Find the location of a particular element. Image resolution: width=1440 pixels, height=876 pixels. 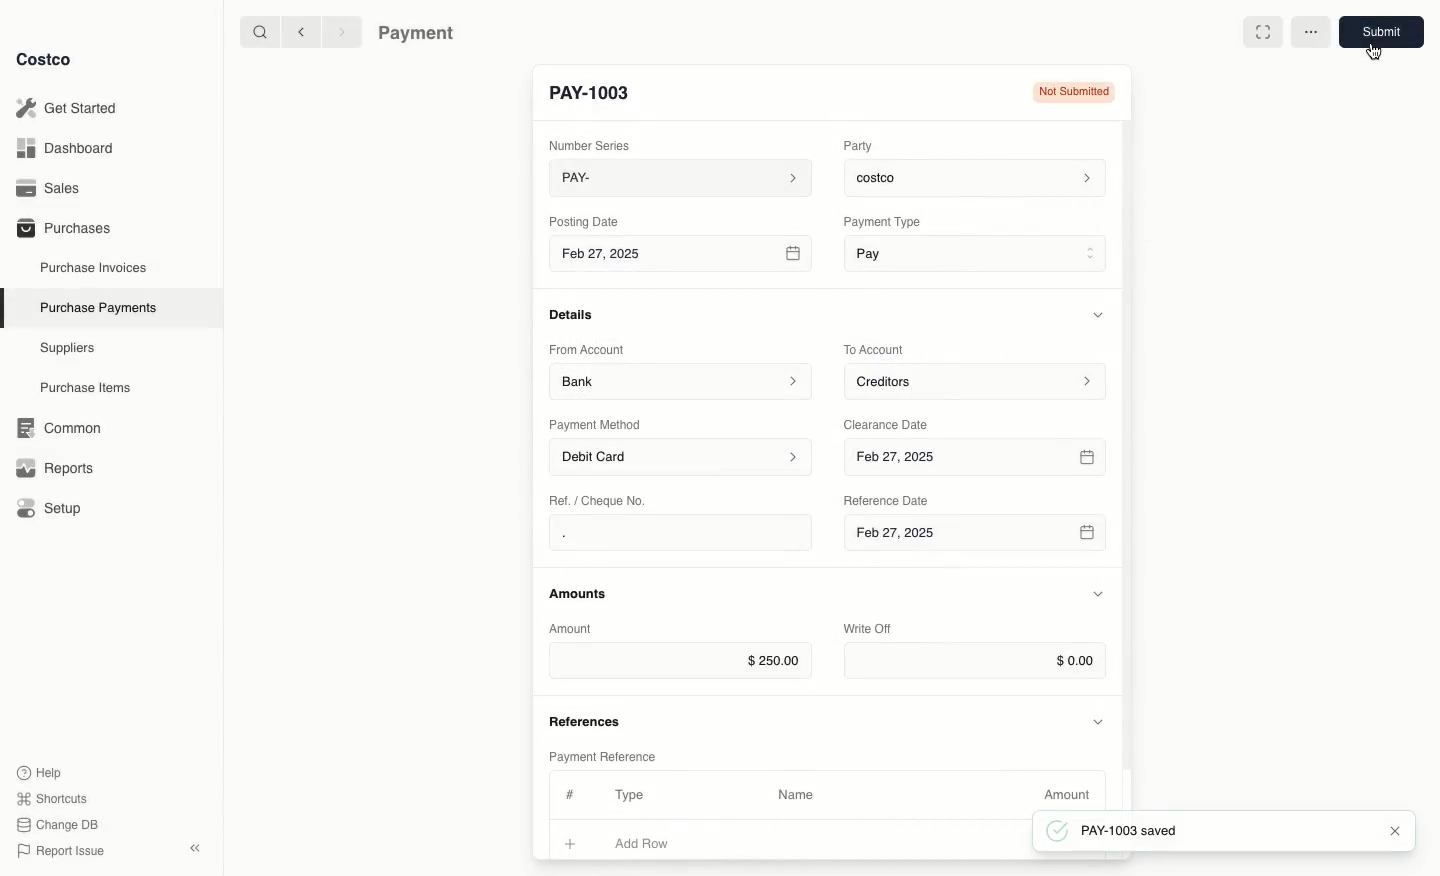

References is located at coordinates (588, 719).